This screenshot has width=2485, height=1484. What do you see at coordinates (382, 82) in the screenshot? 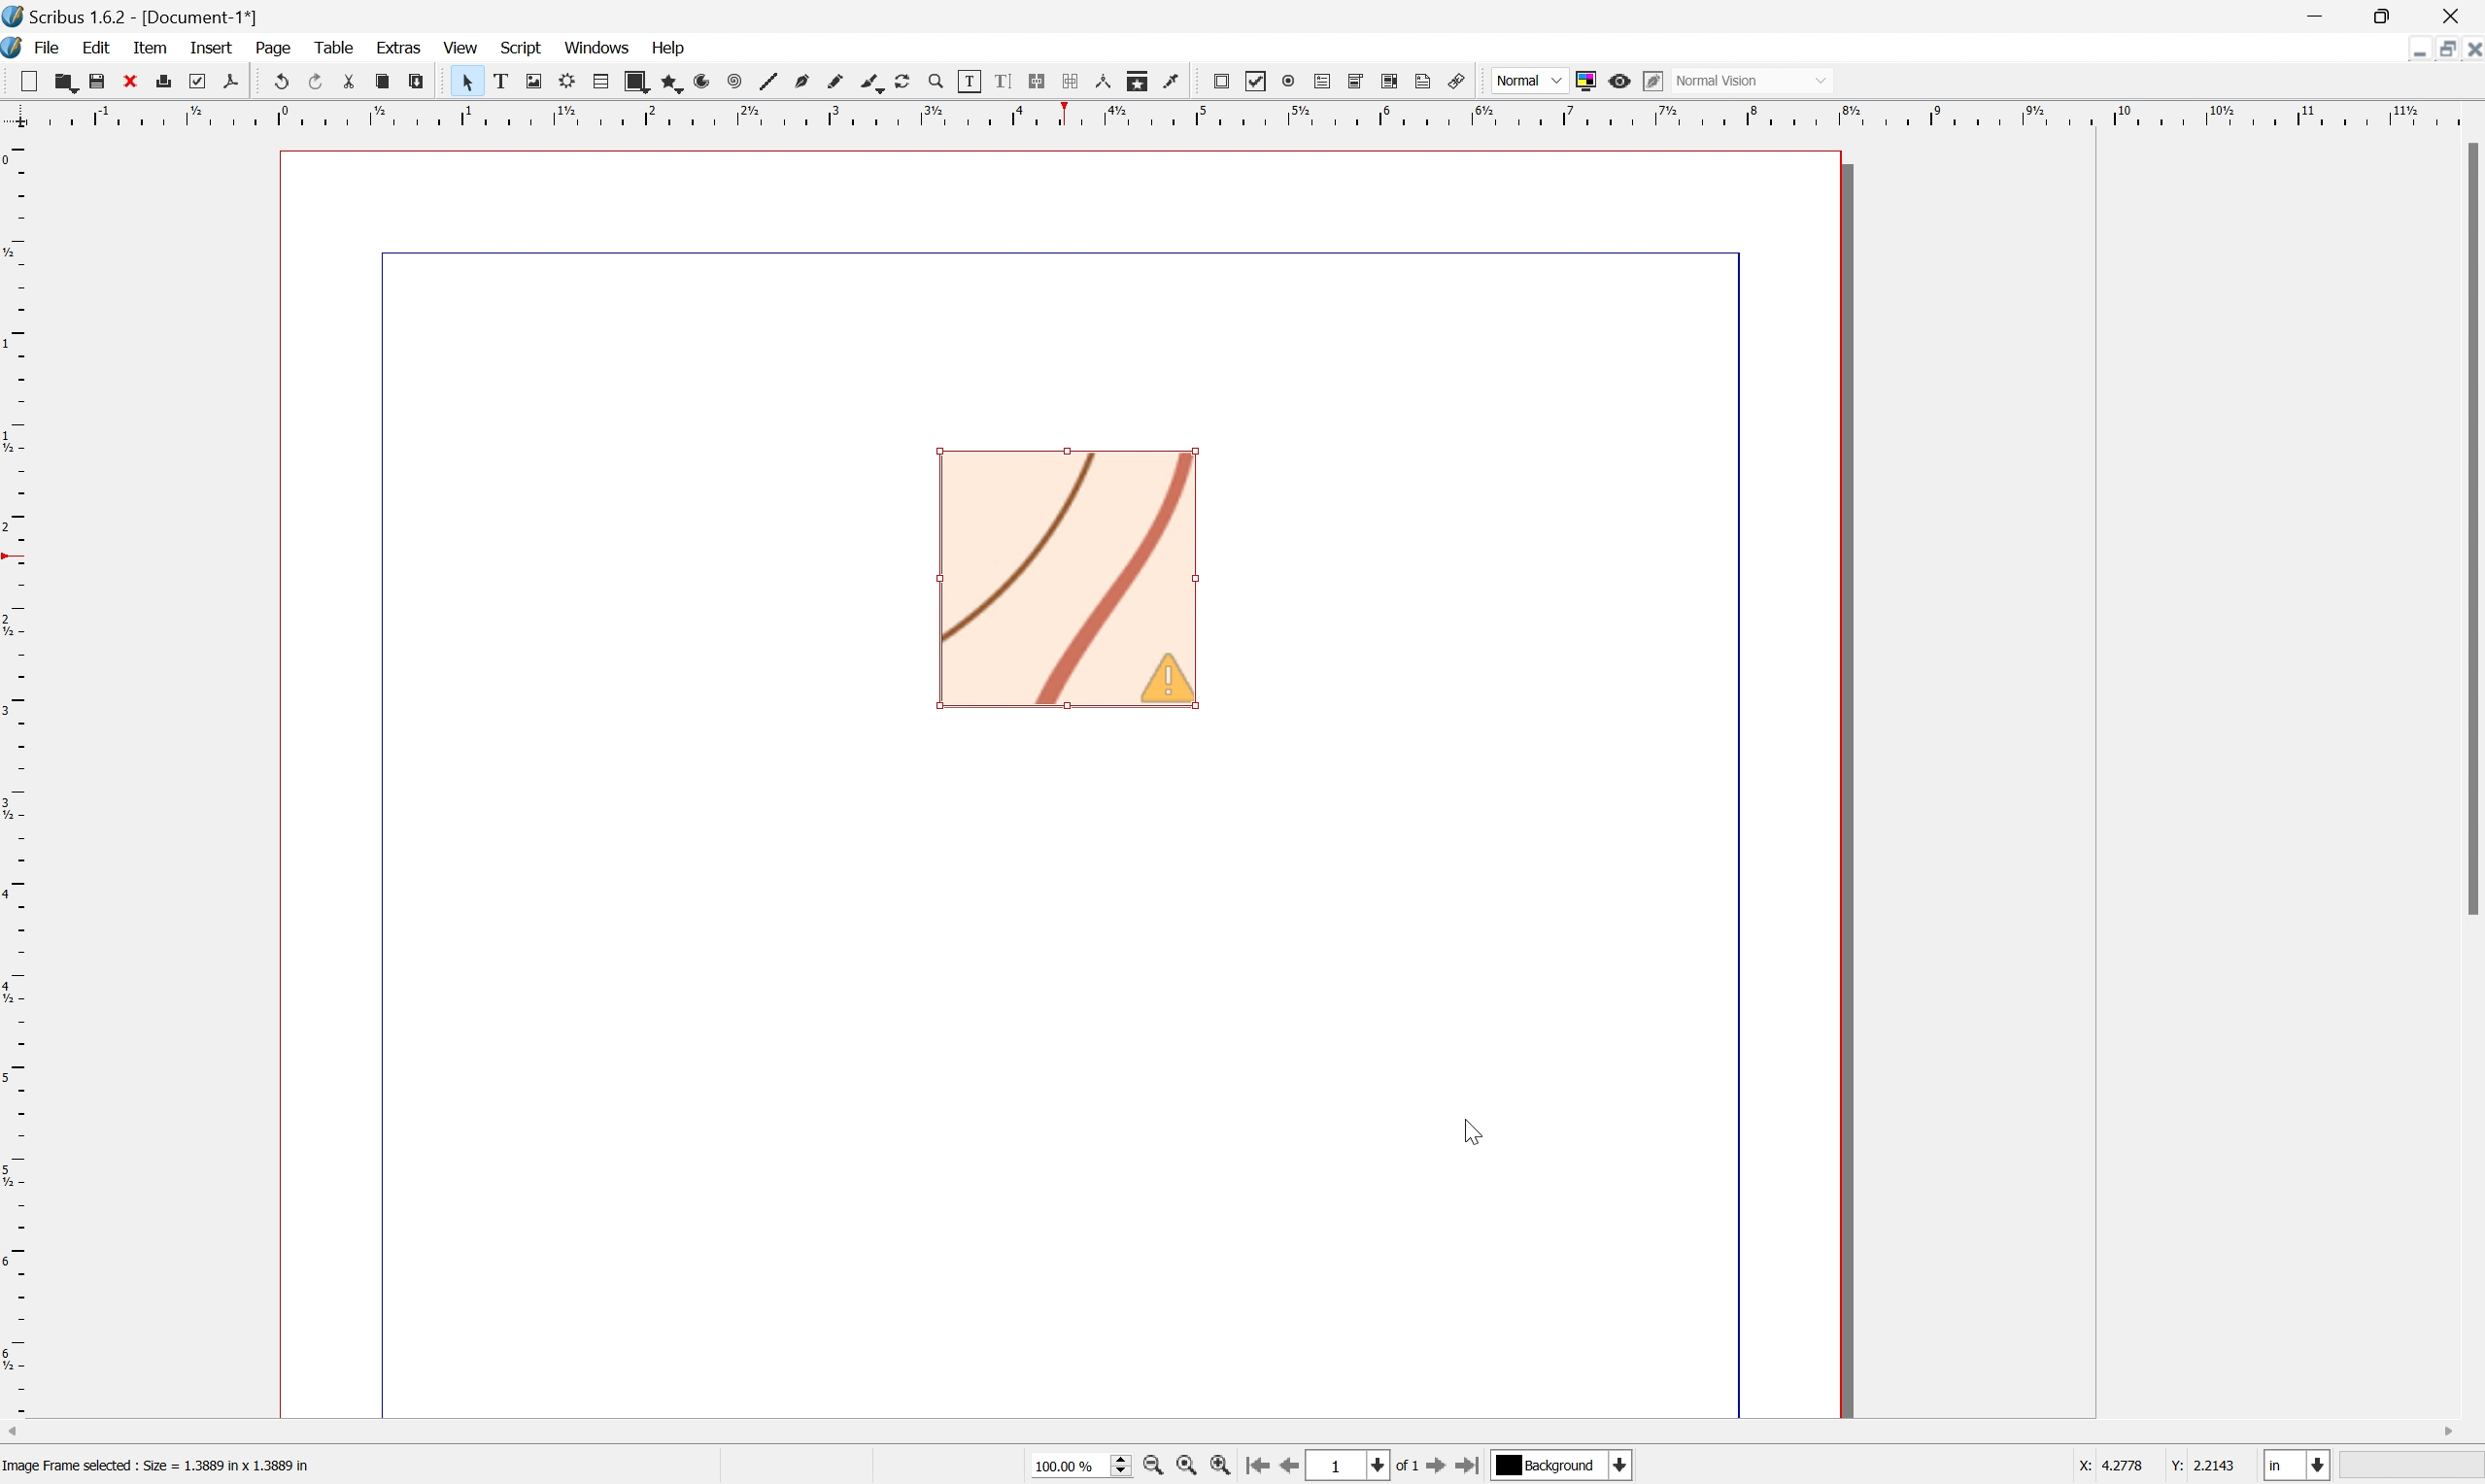
I see `Copy` at bounding box center [382, 82].